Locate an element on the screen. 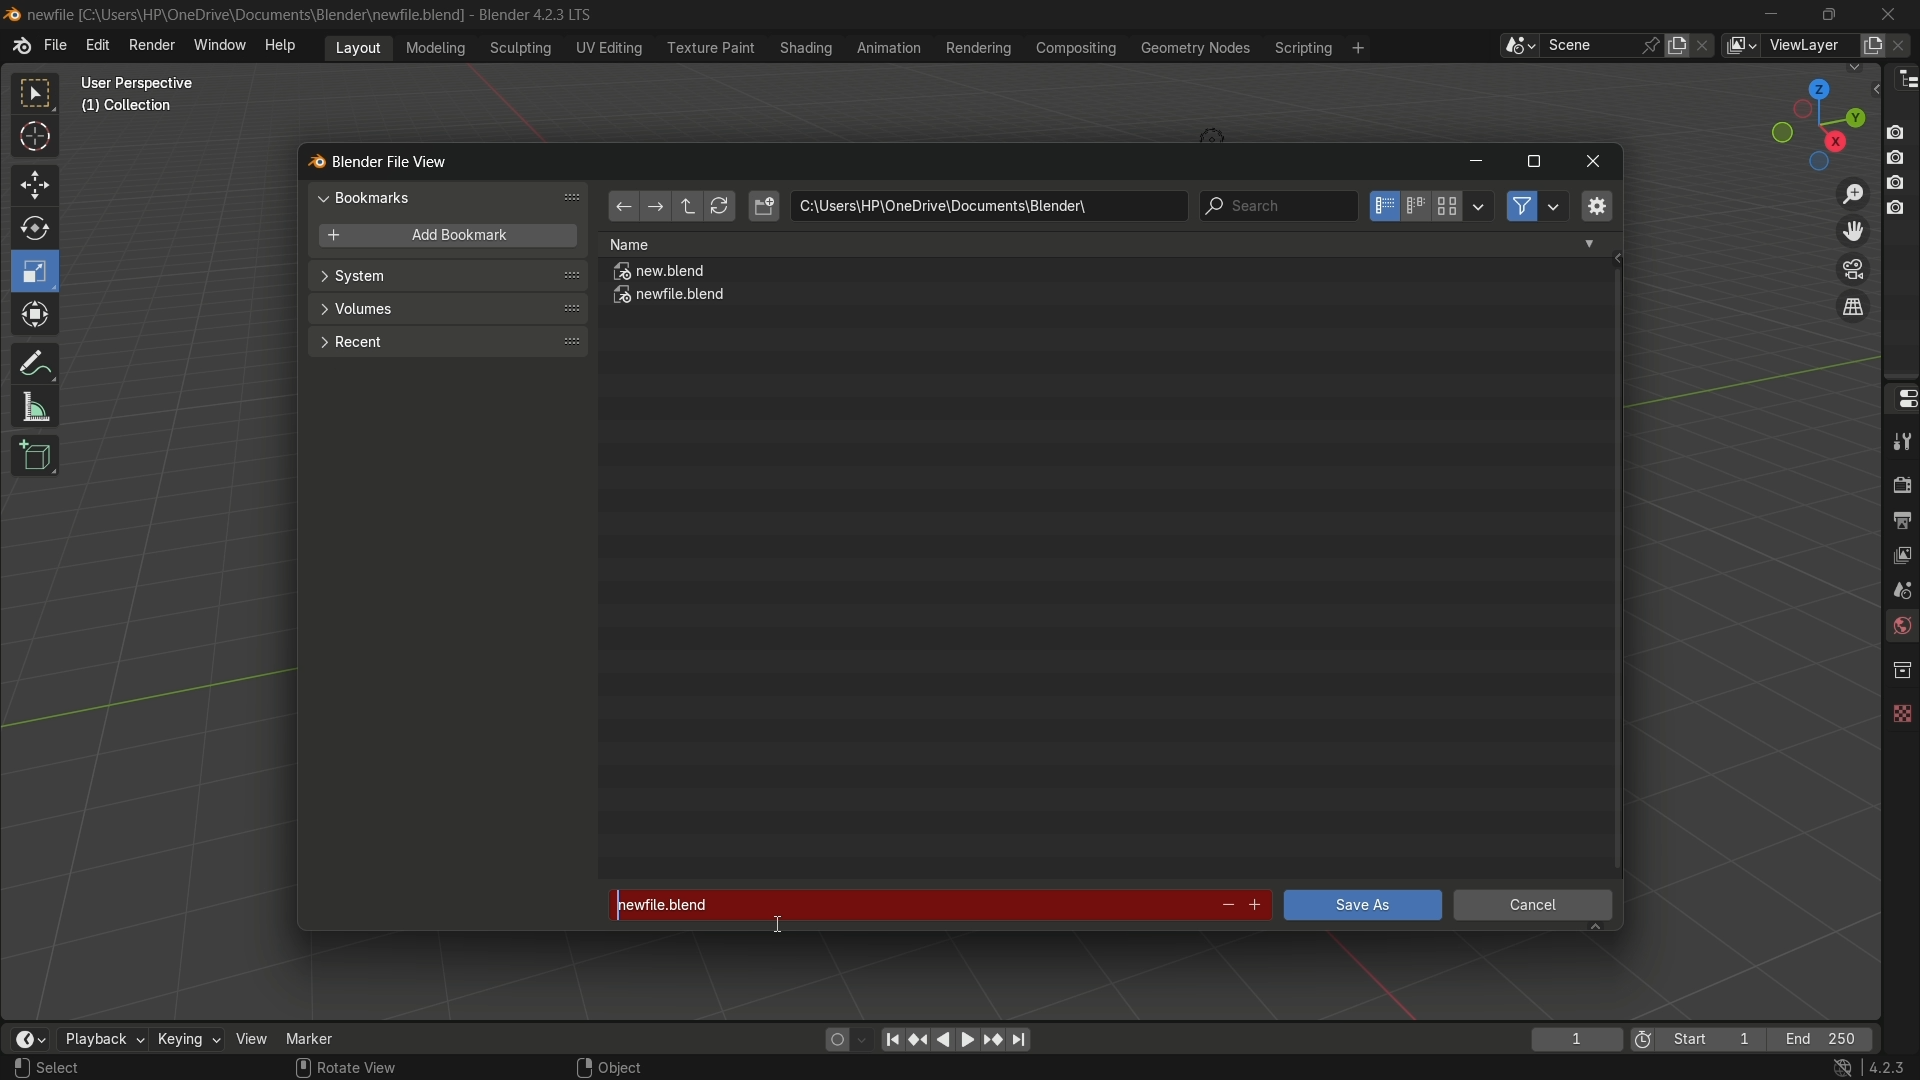 The height and width of the screenshot is (1080, 1920). edit menu is located at coordinates (97, 45).